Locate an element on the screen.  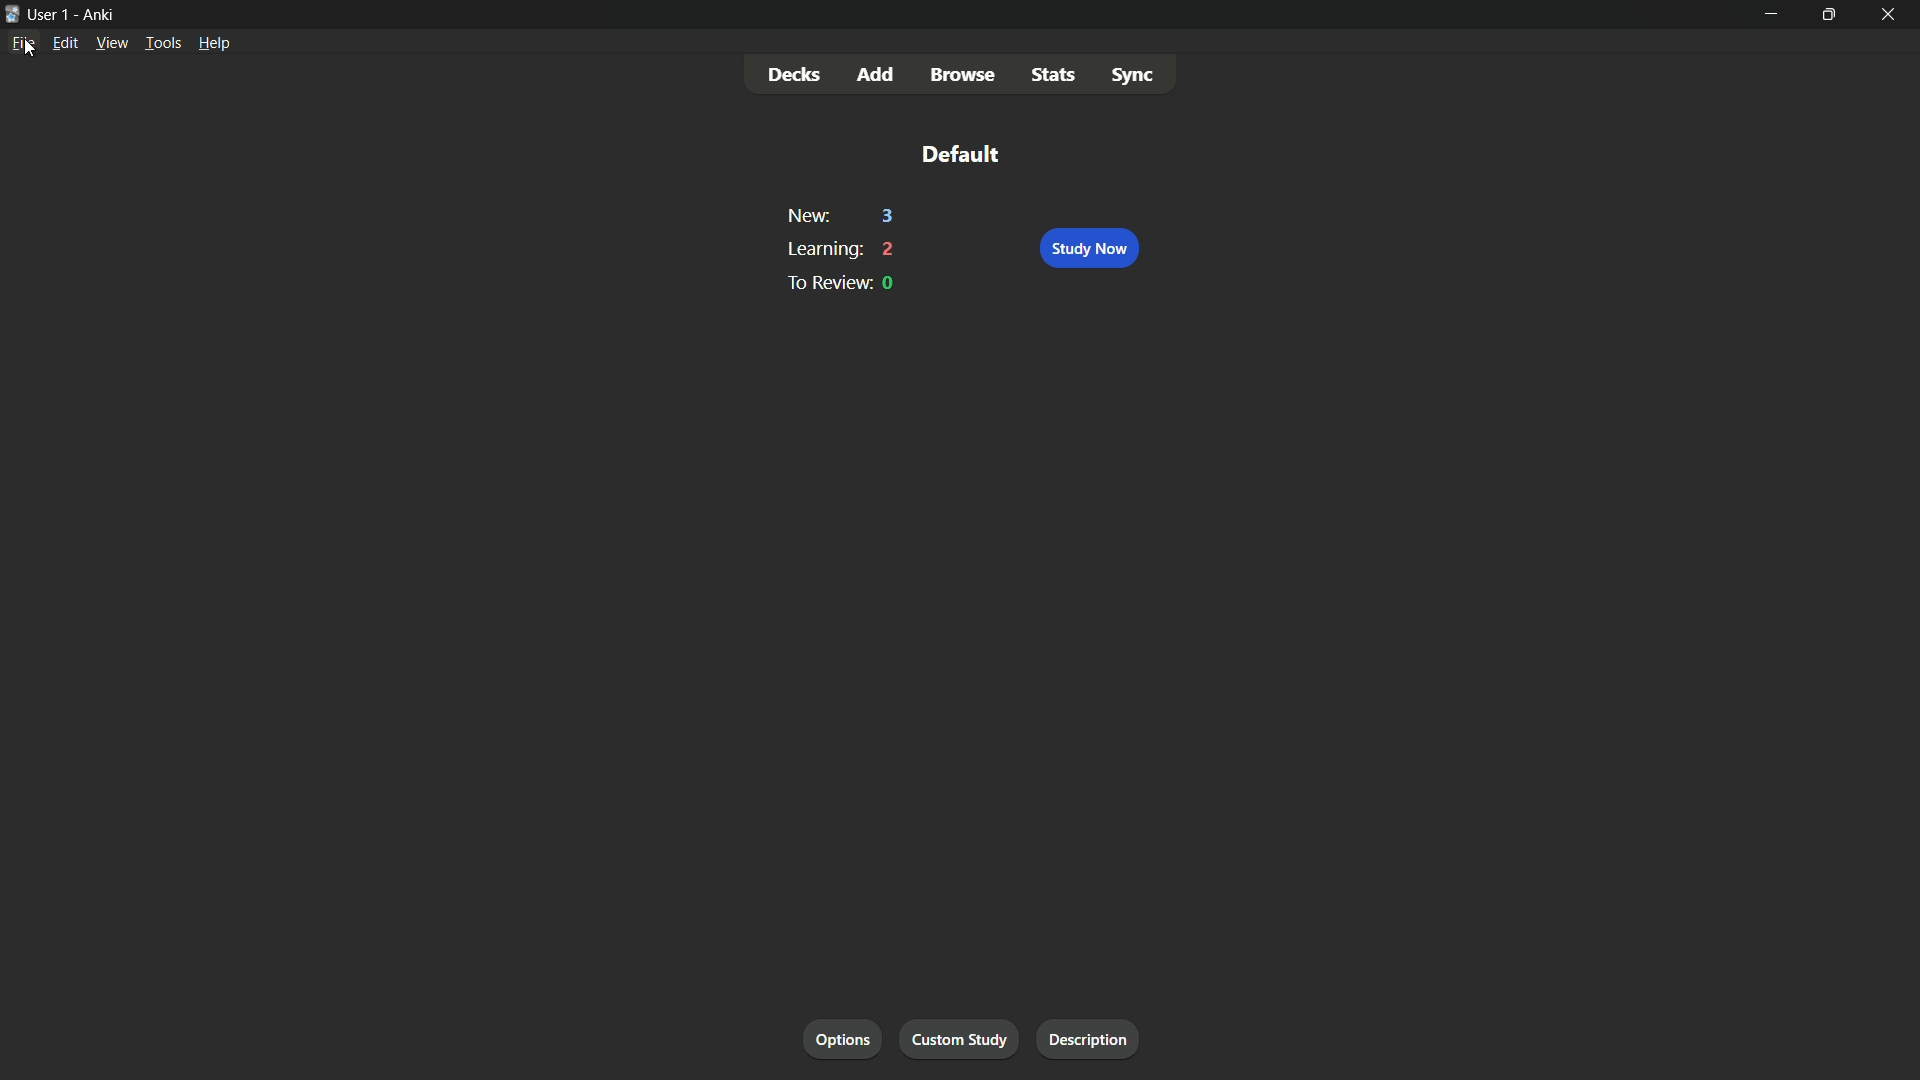
app icon is located at coordinates (12, 15).